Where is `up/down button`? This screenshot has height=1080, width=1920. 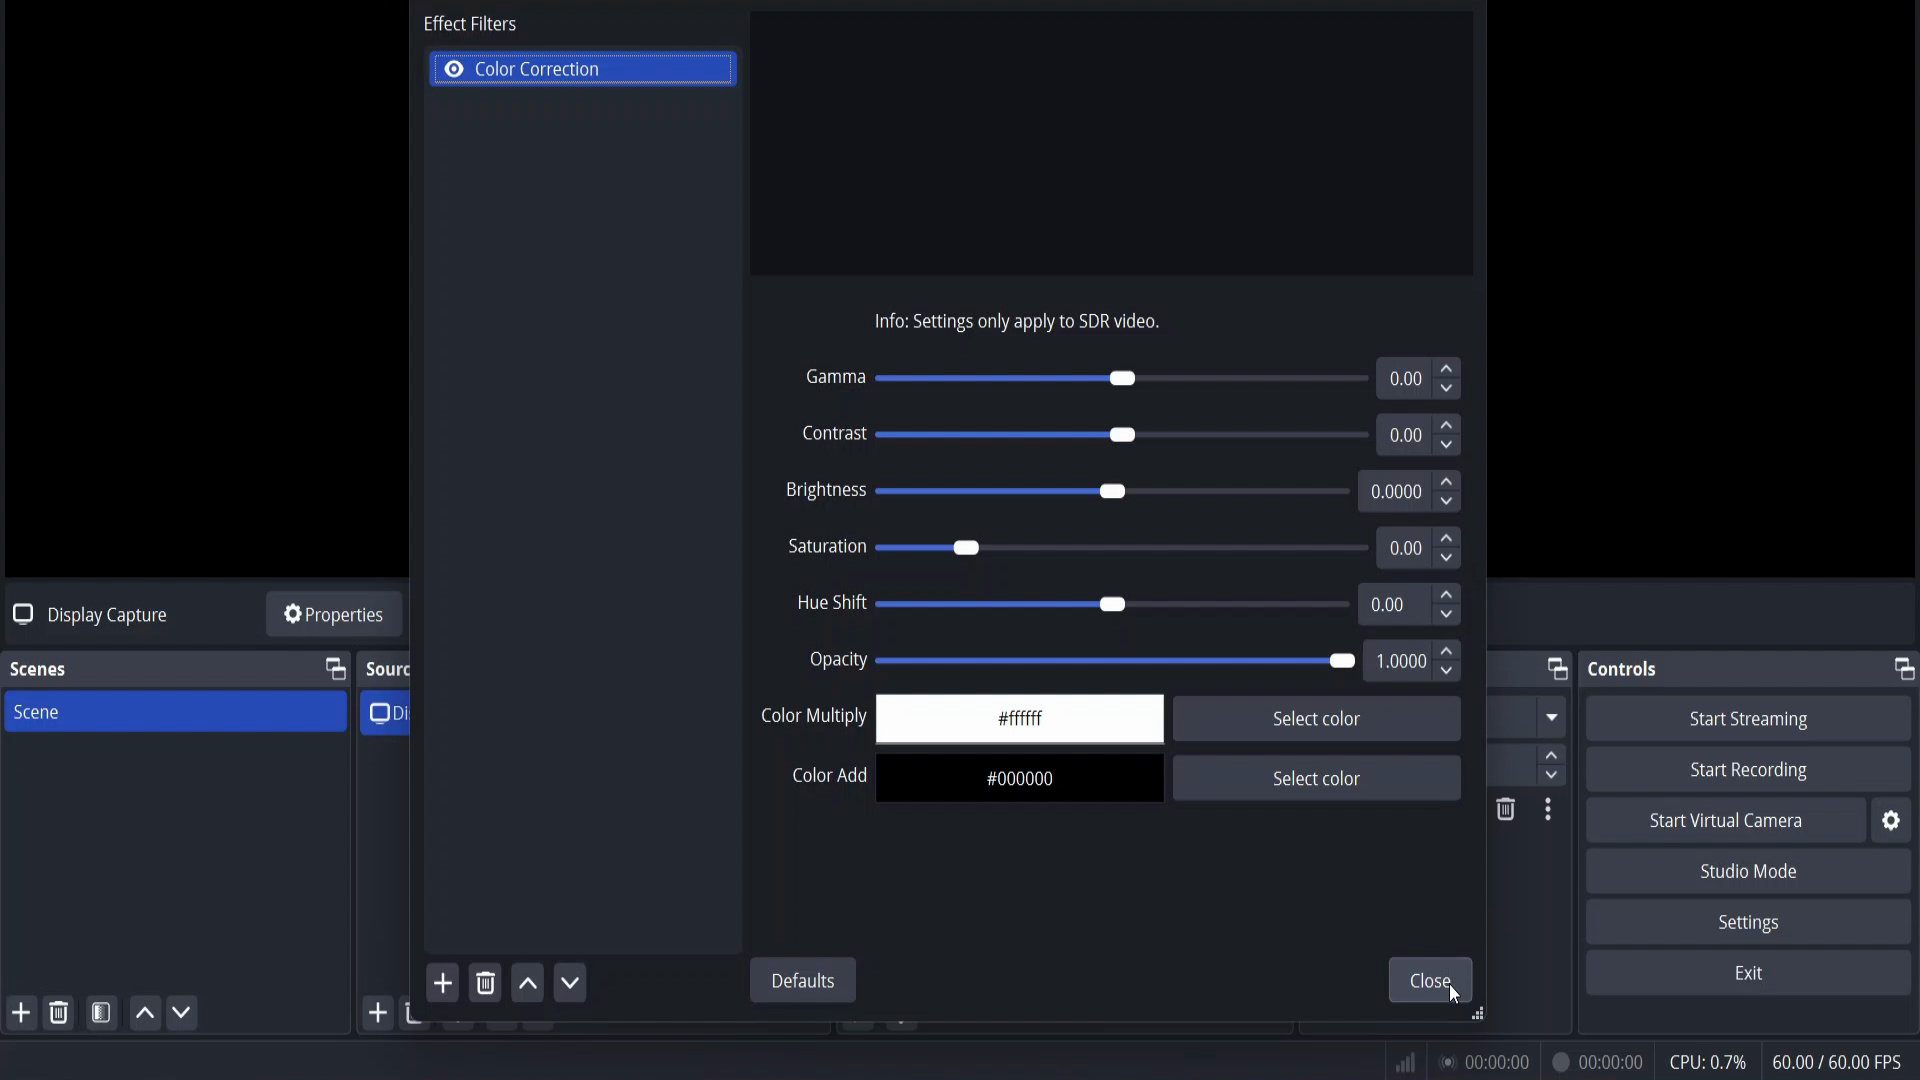
up/down button is located at coordinates (1558, 739).